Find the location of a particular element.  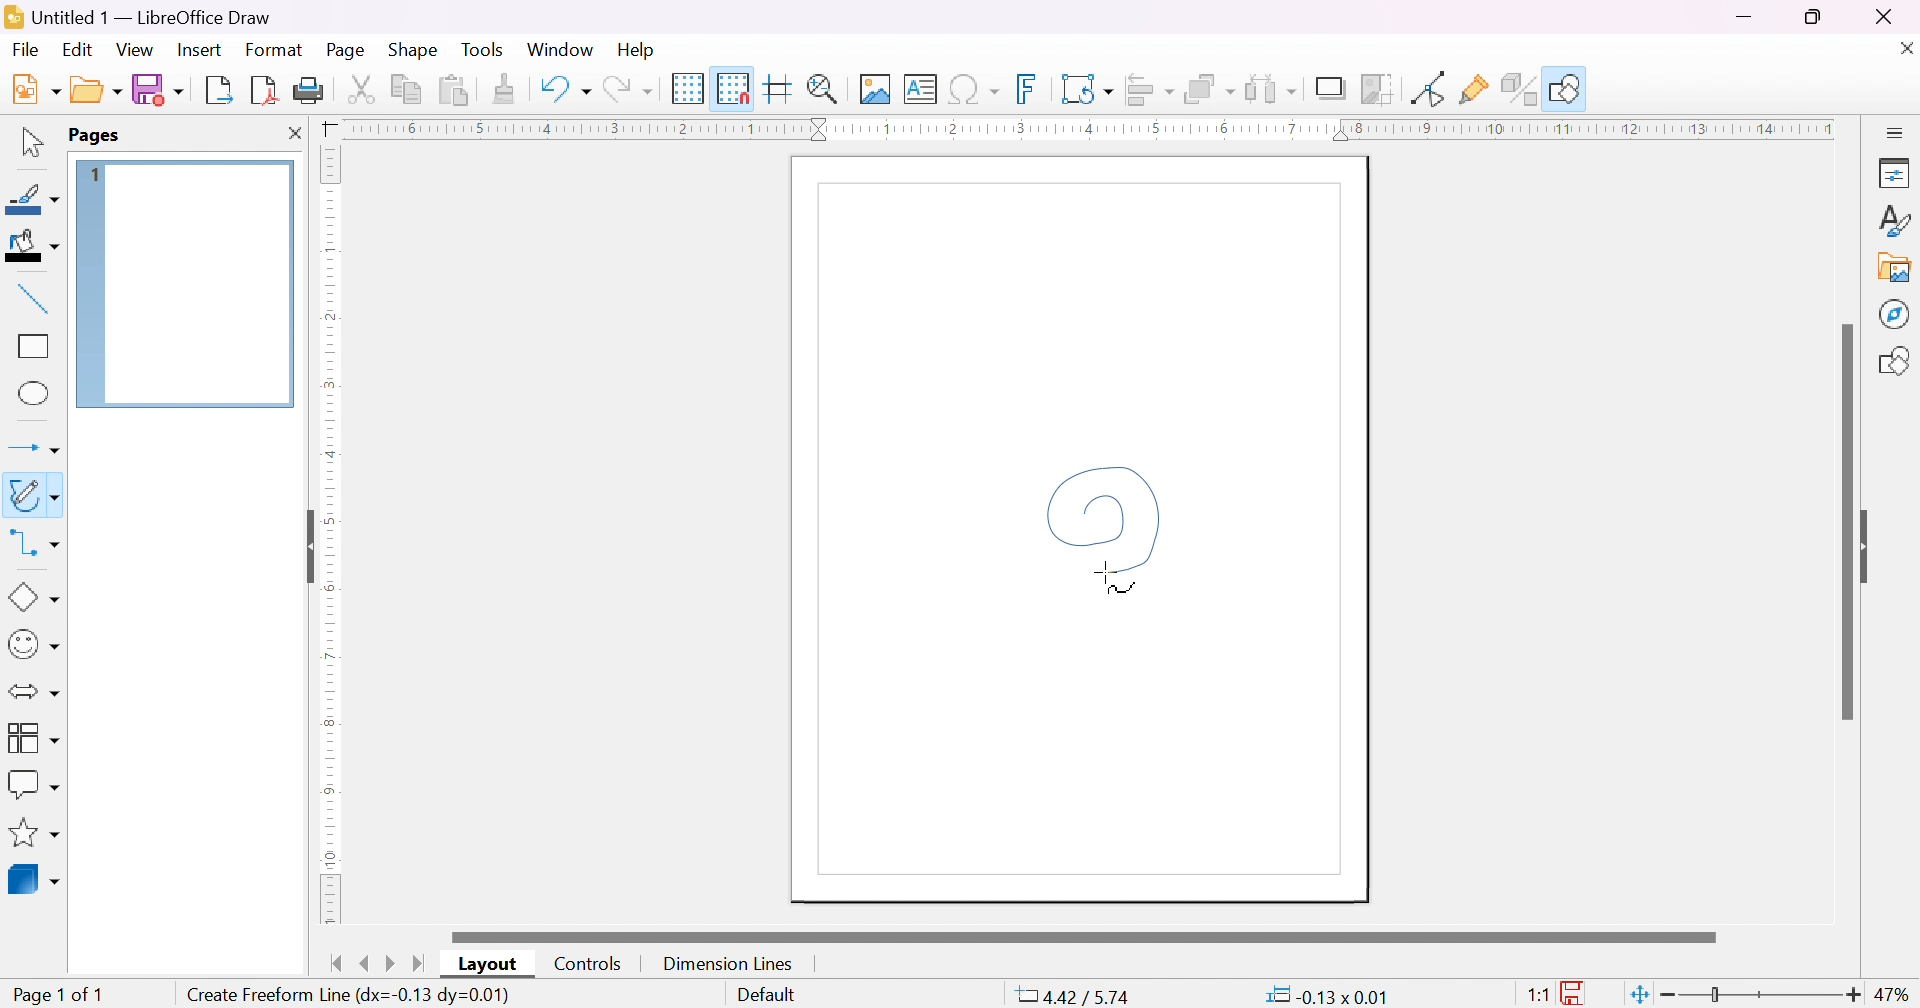

page 1 of 1 is located at coordinates (55, 994).